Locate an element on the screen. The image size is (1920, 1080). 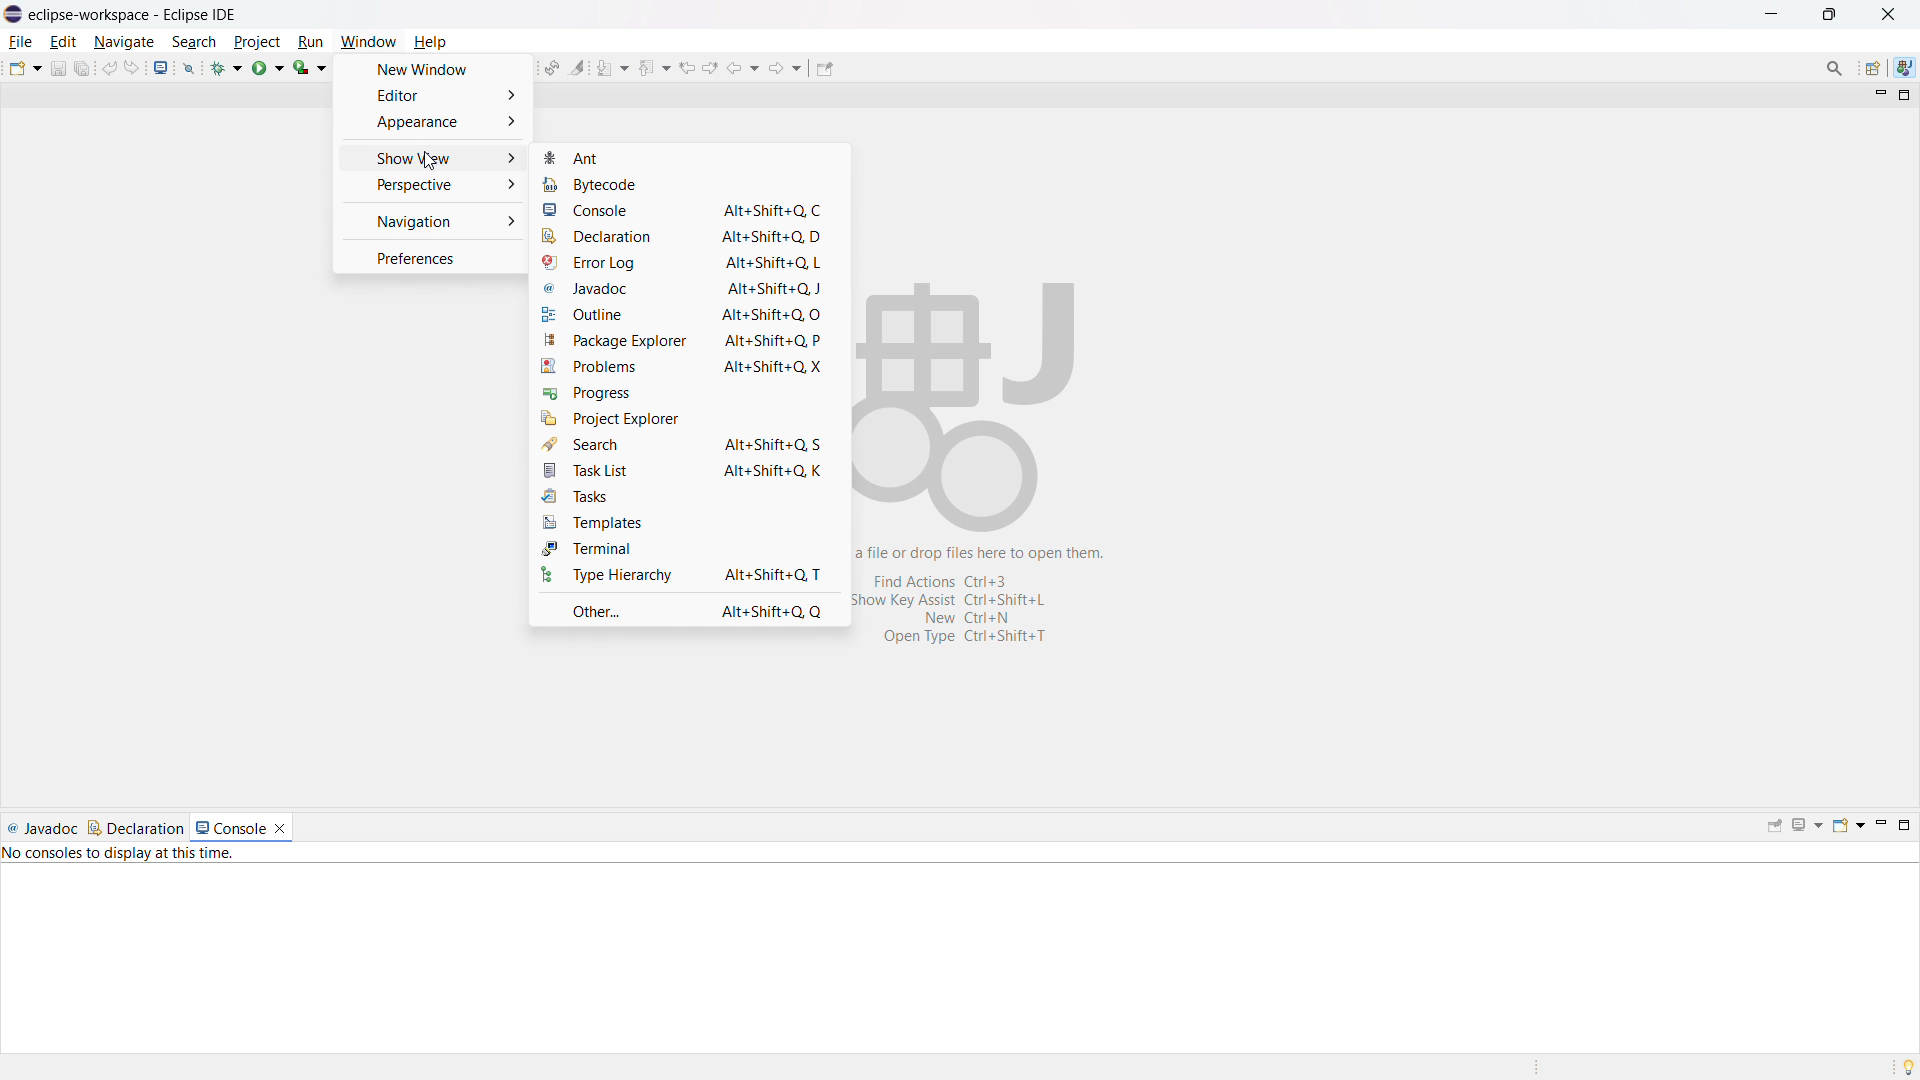
toggle ant mark occurances is located at coordinates (579, 66).